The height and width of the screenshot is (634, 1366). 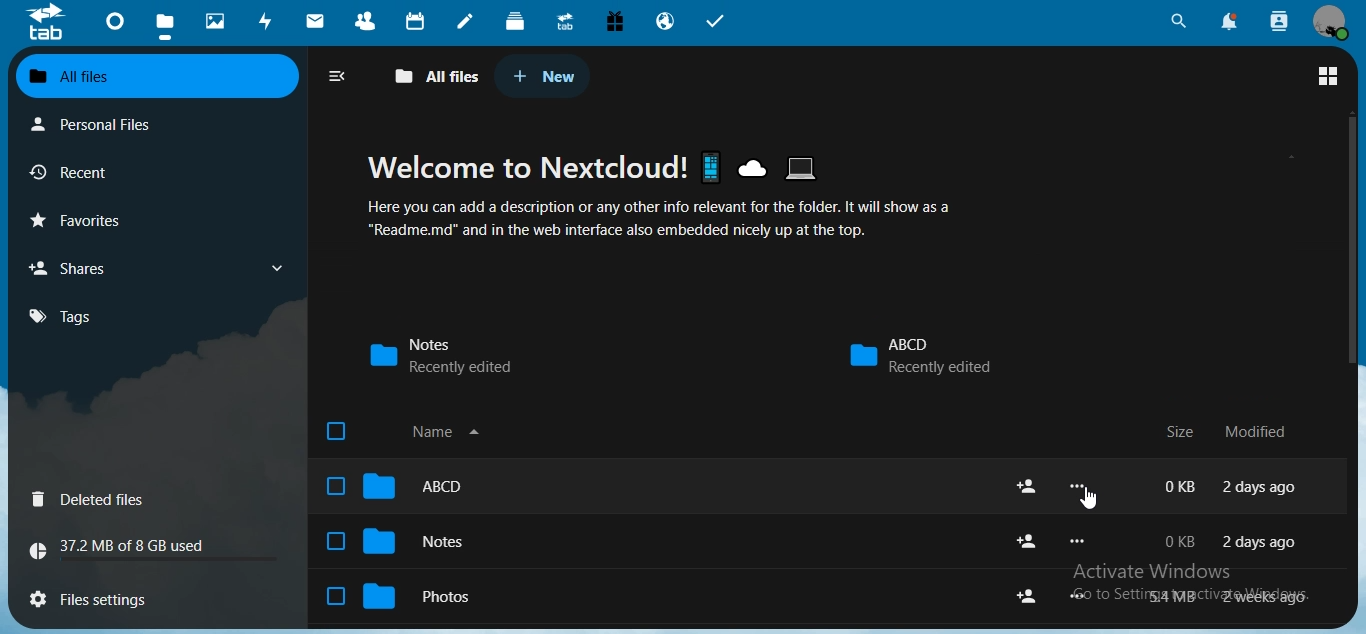 I want to click on text, so click(x=1235, y=489).